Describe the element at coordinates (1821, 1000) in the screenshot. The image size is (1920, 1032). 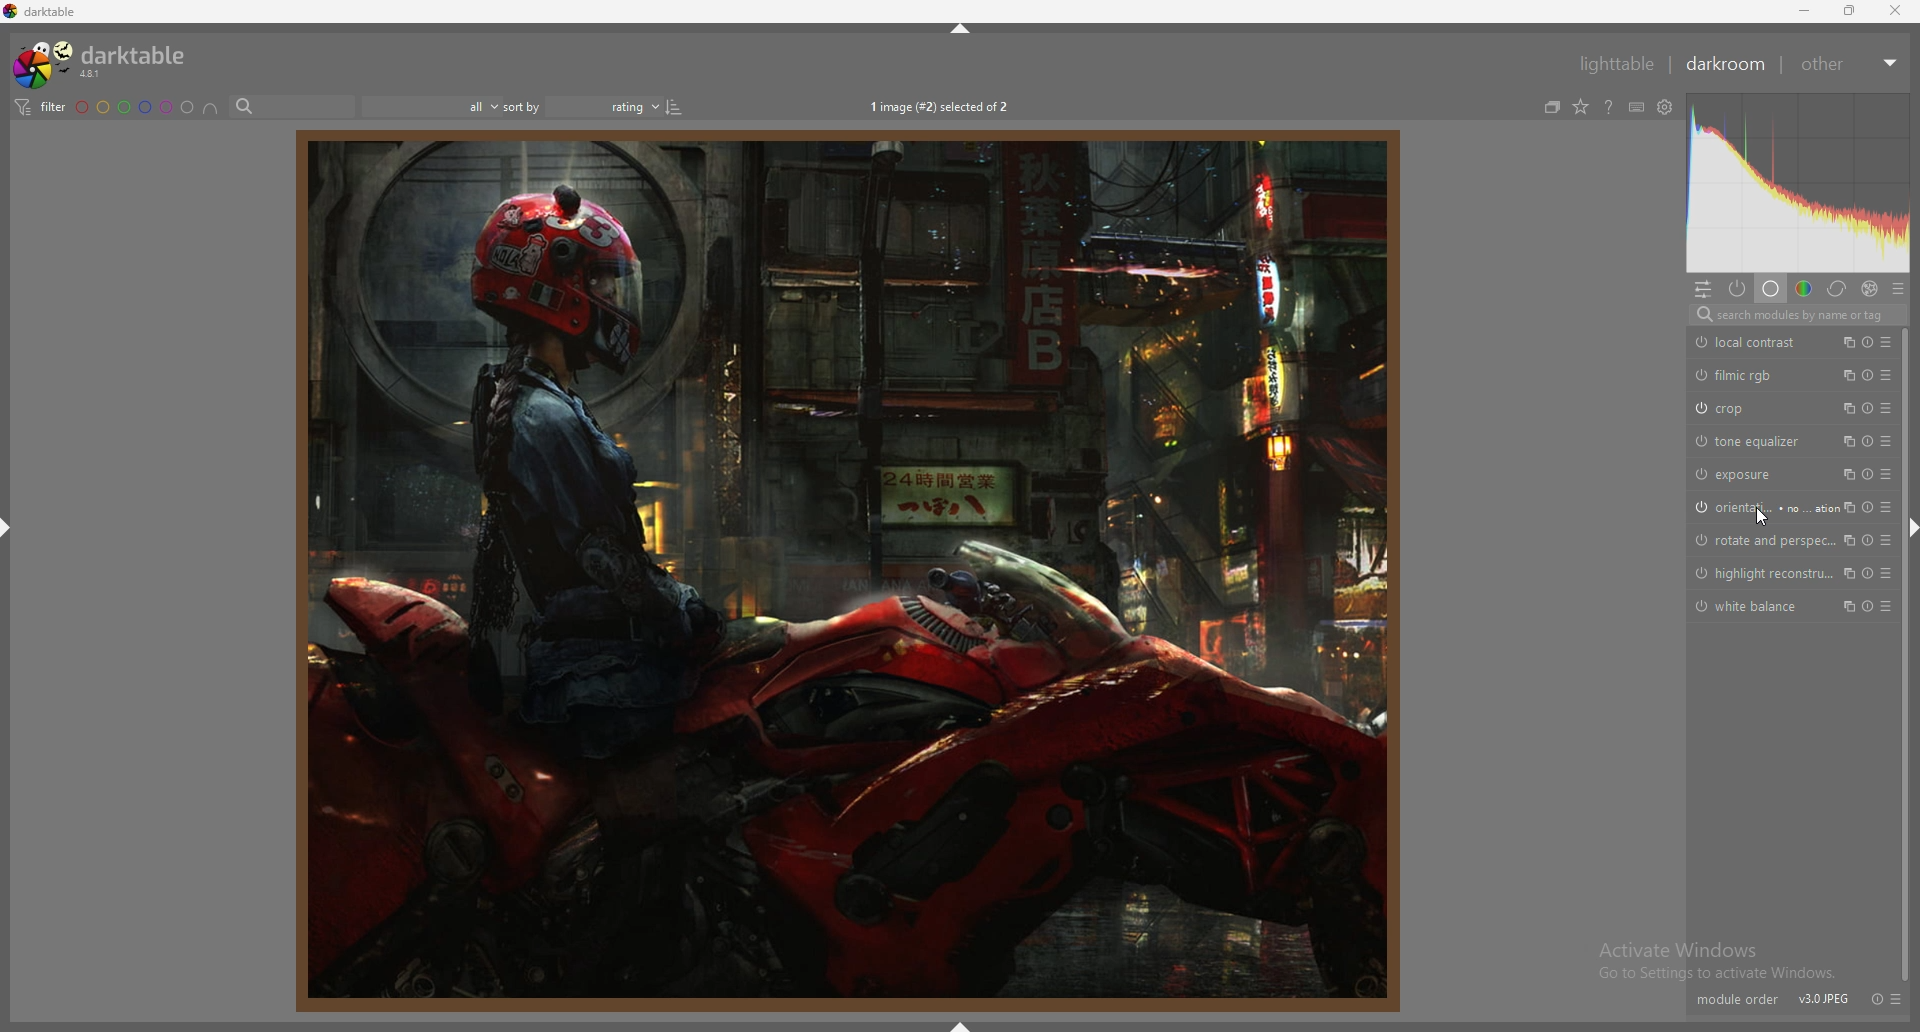
I see `v3.0 JPEG` at that location.